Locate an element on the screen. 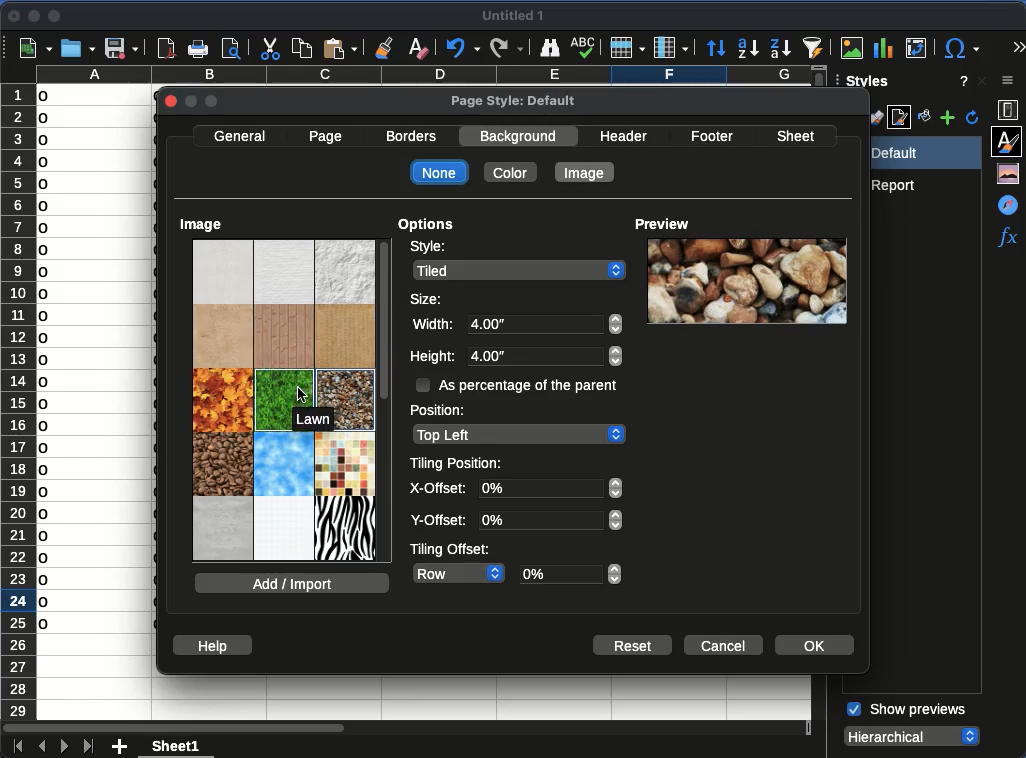 Image resolution: width=1026 pixels, height=758 pixels. default is located at coordinates (920, 153).